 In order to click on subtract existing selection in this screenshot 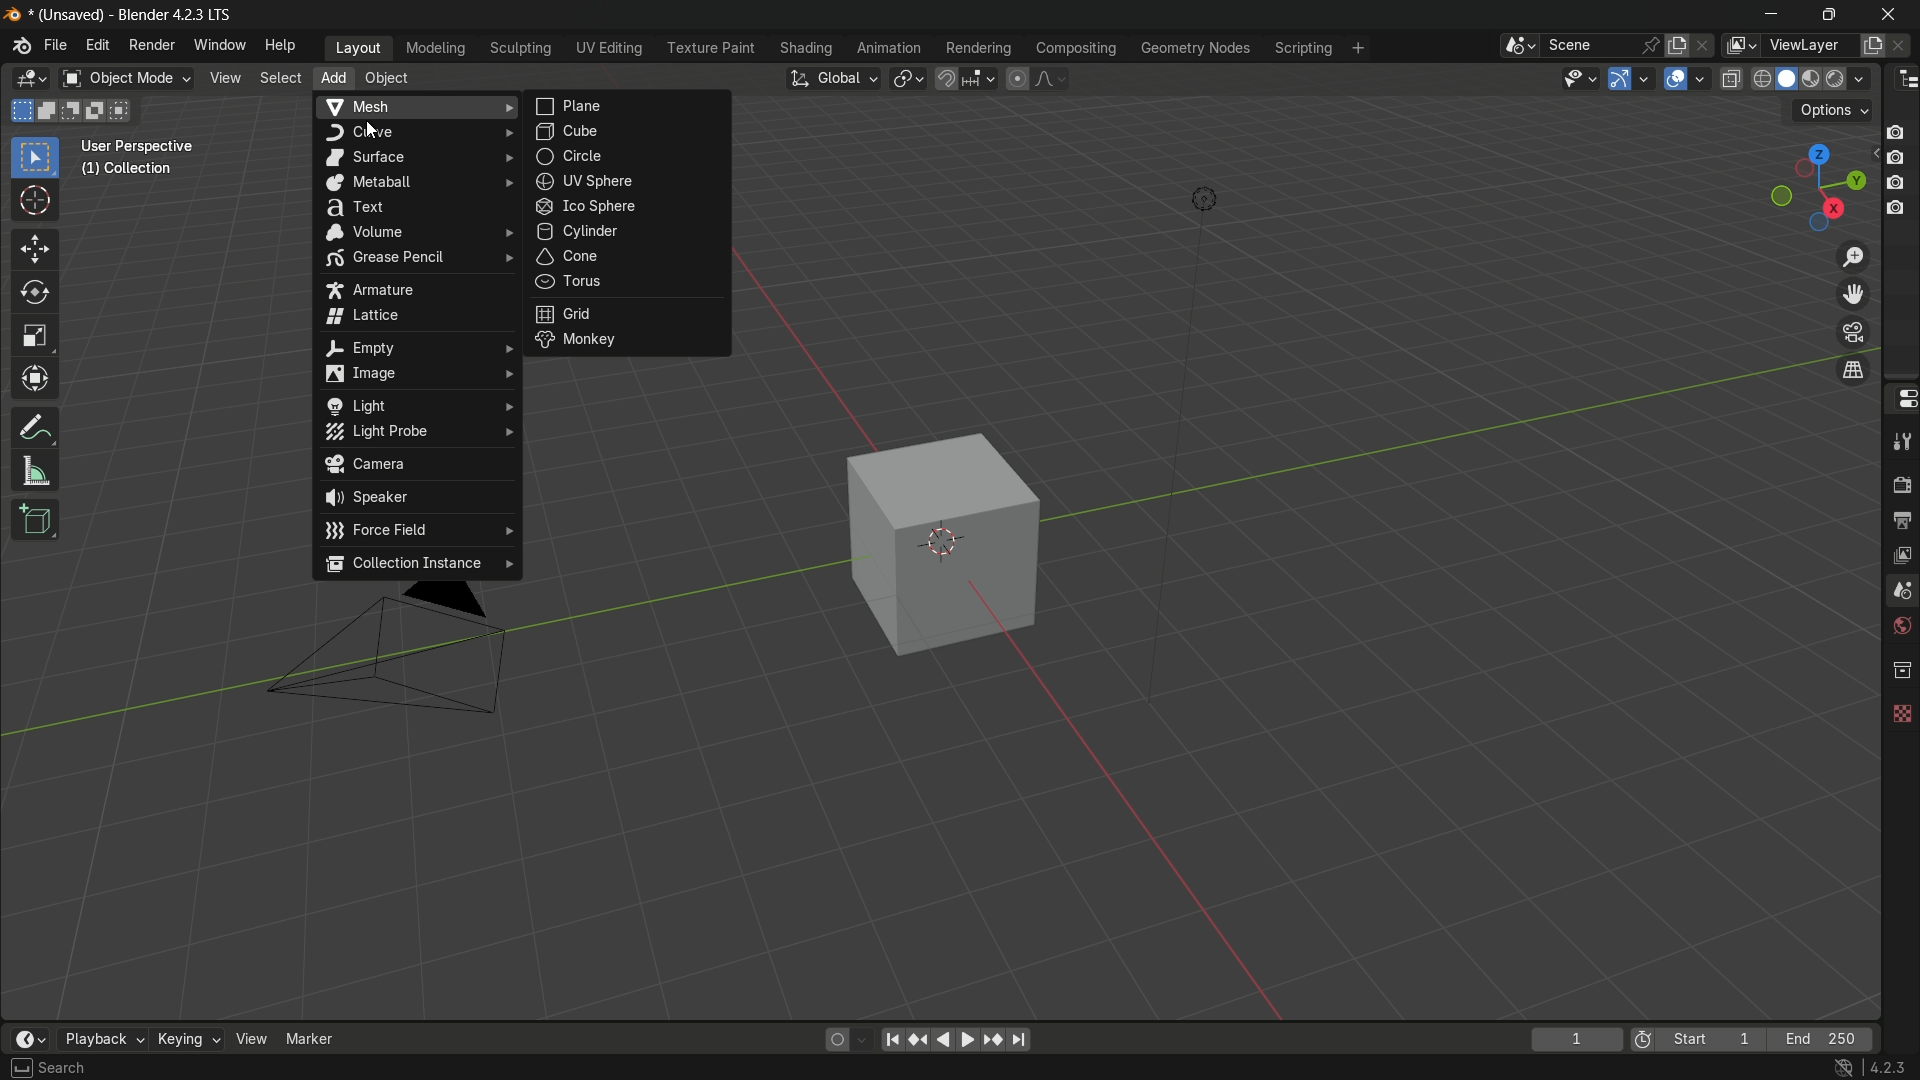, I will do `click(74, 112)`.